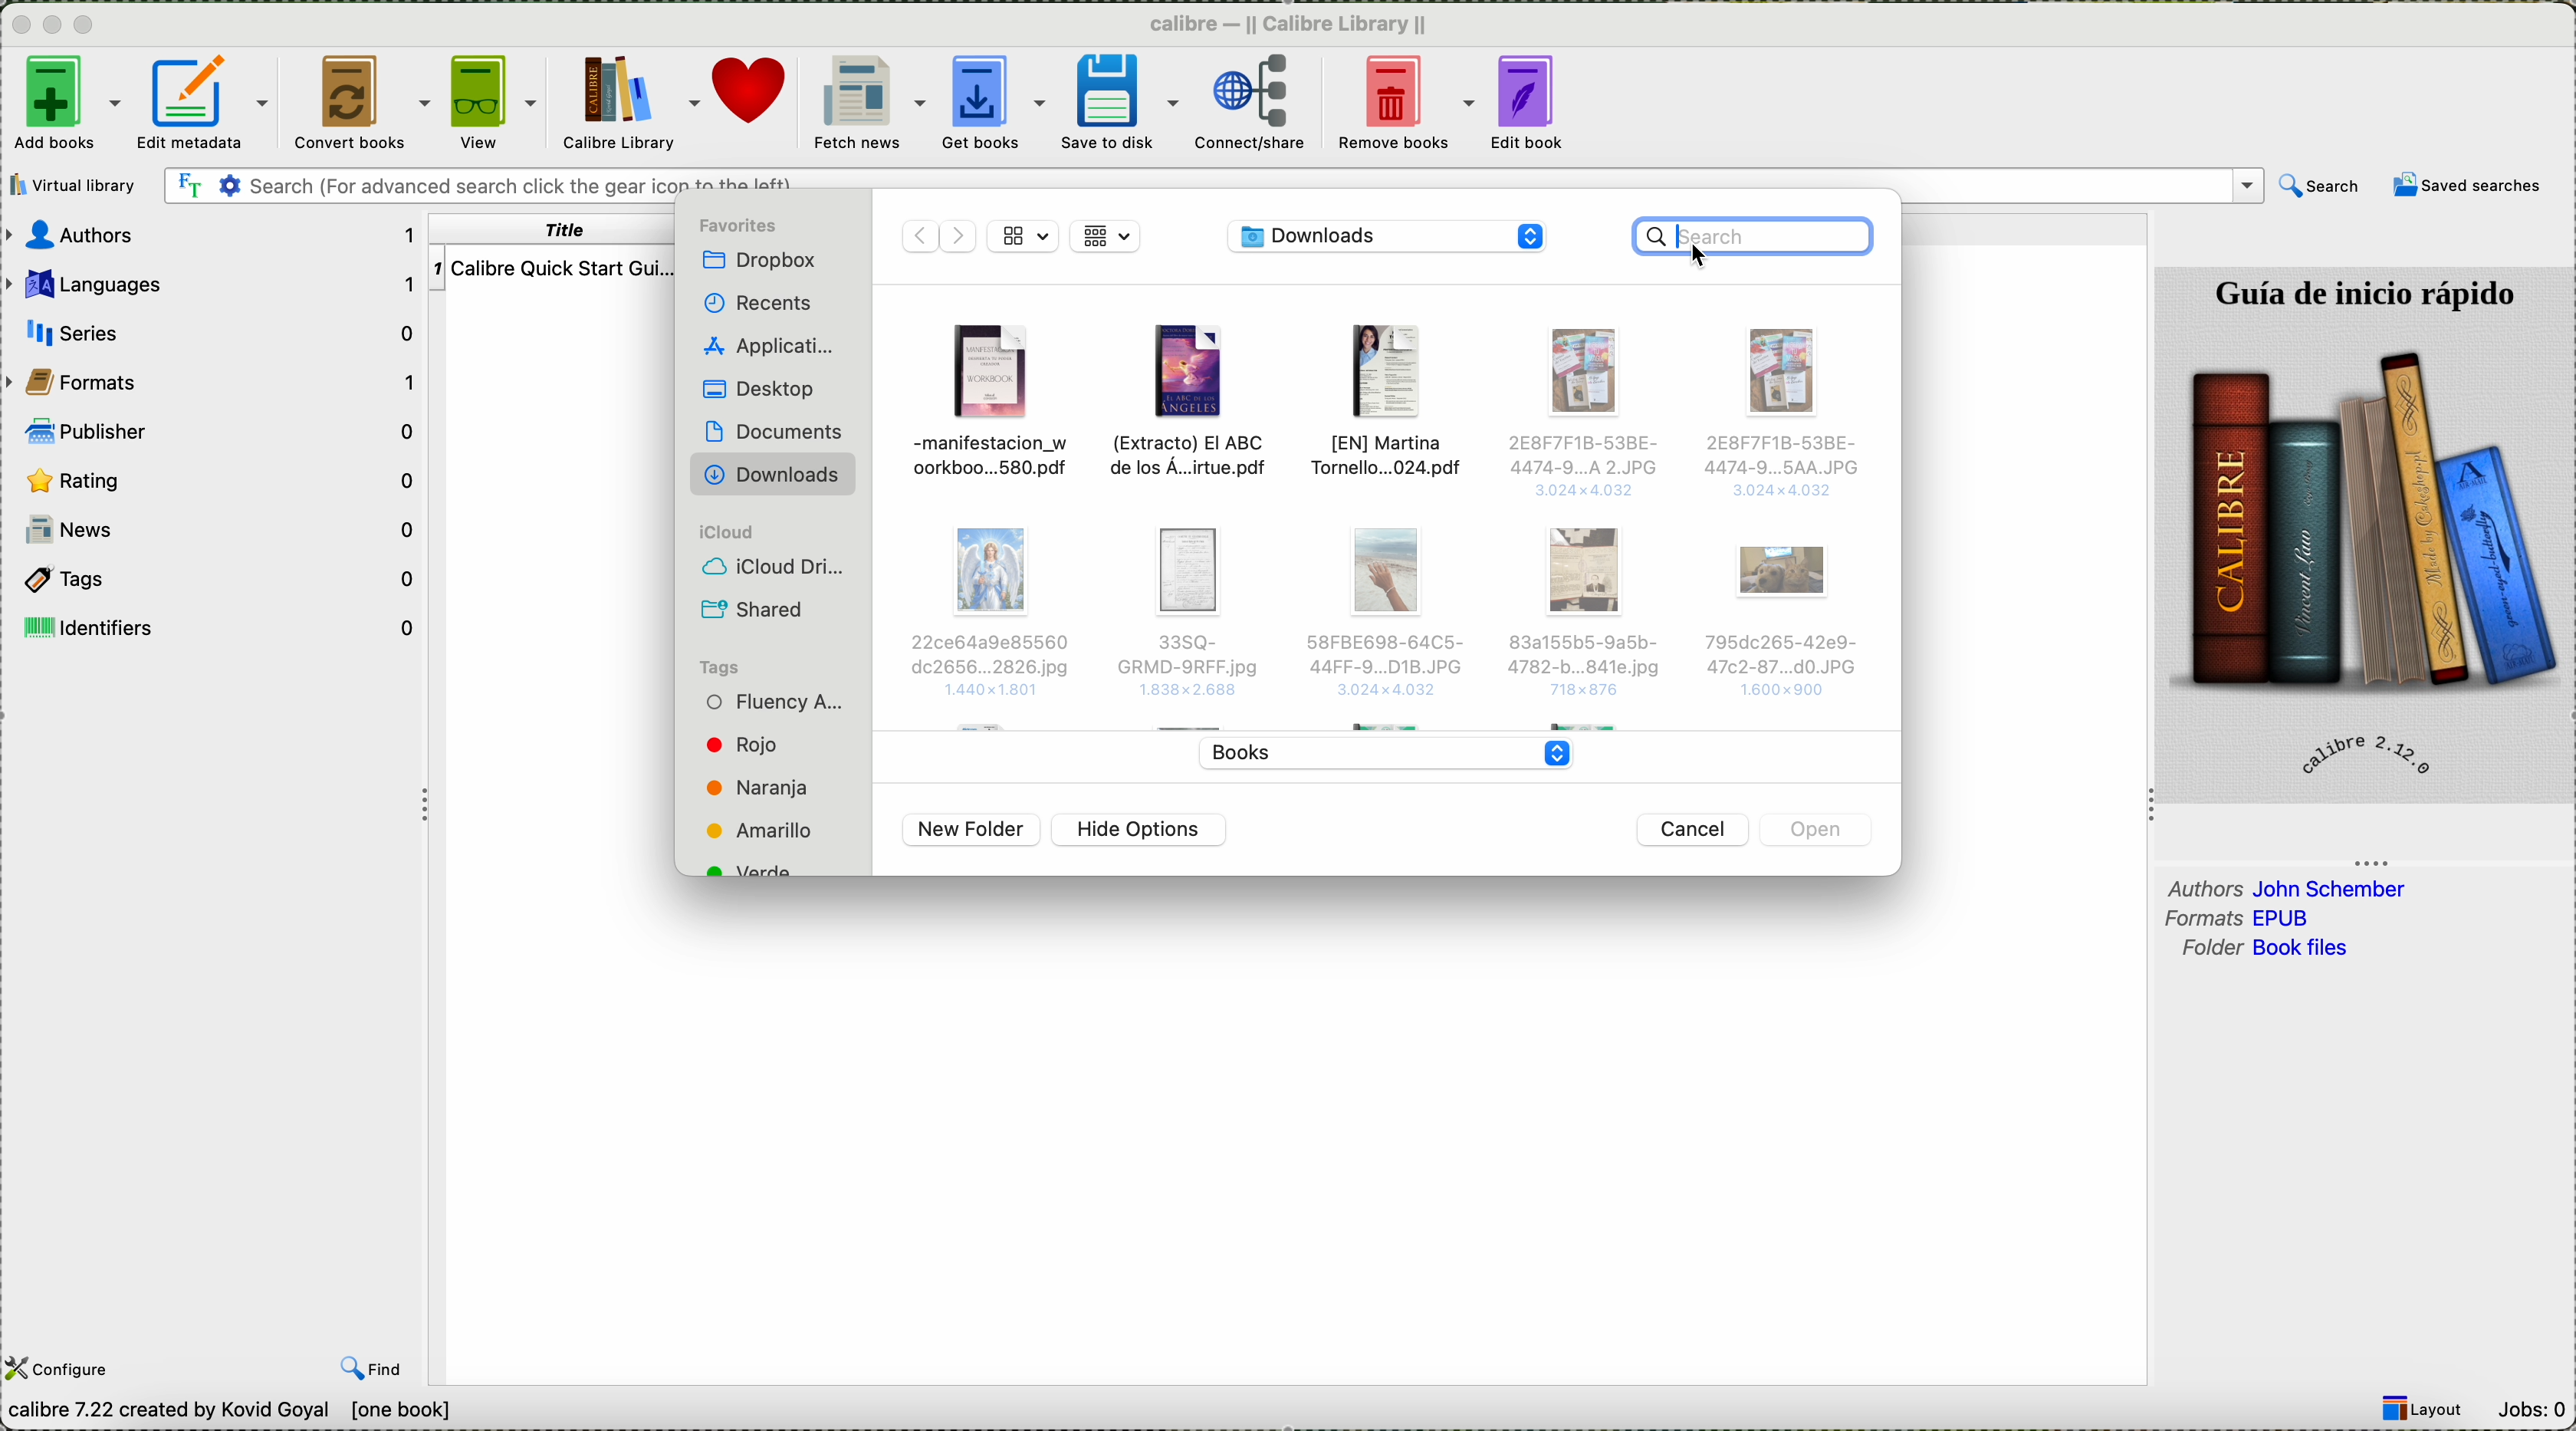 The width and height of the screenshot is (2576, 1431). I want to click on , so click(1581, 411).